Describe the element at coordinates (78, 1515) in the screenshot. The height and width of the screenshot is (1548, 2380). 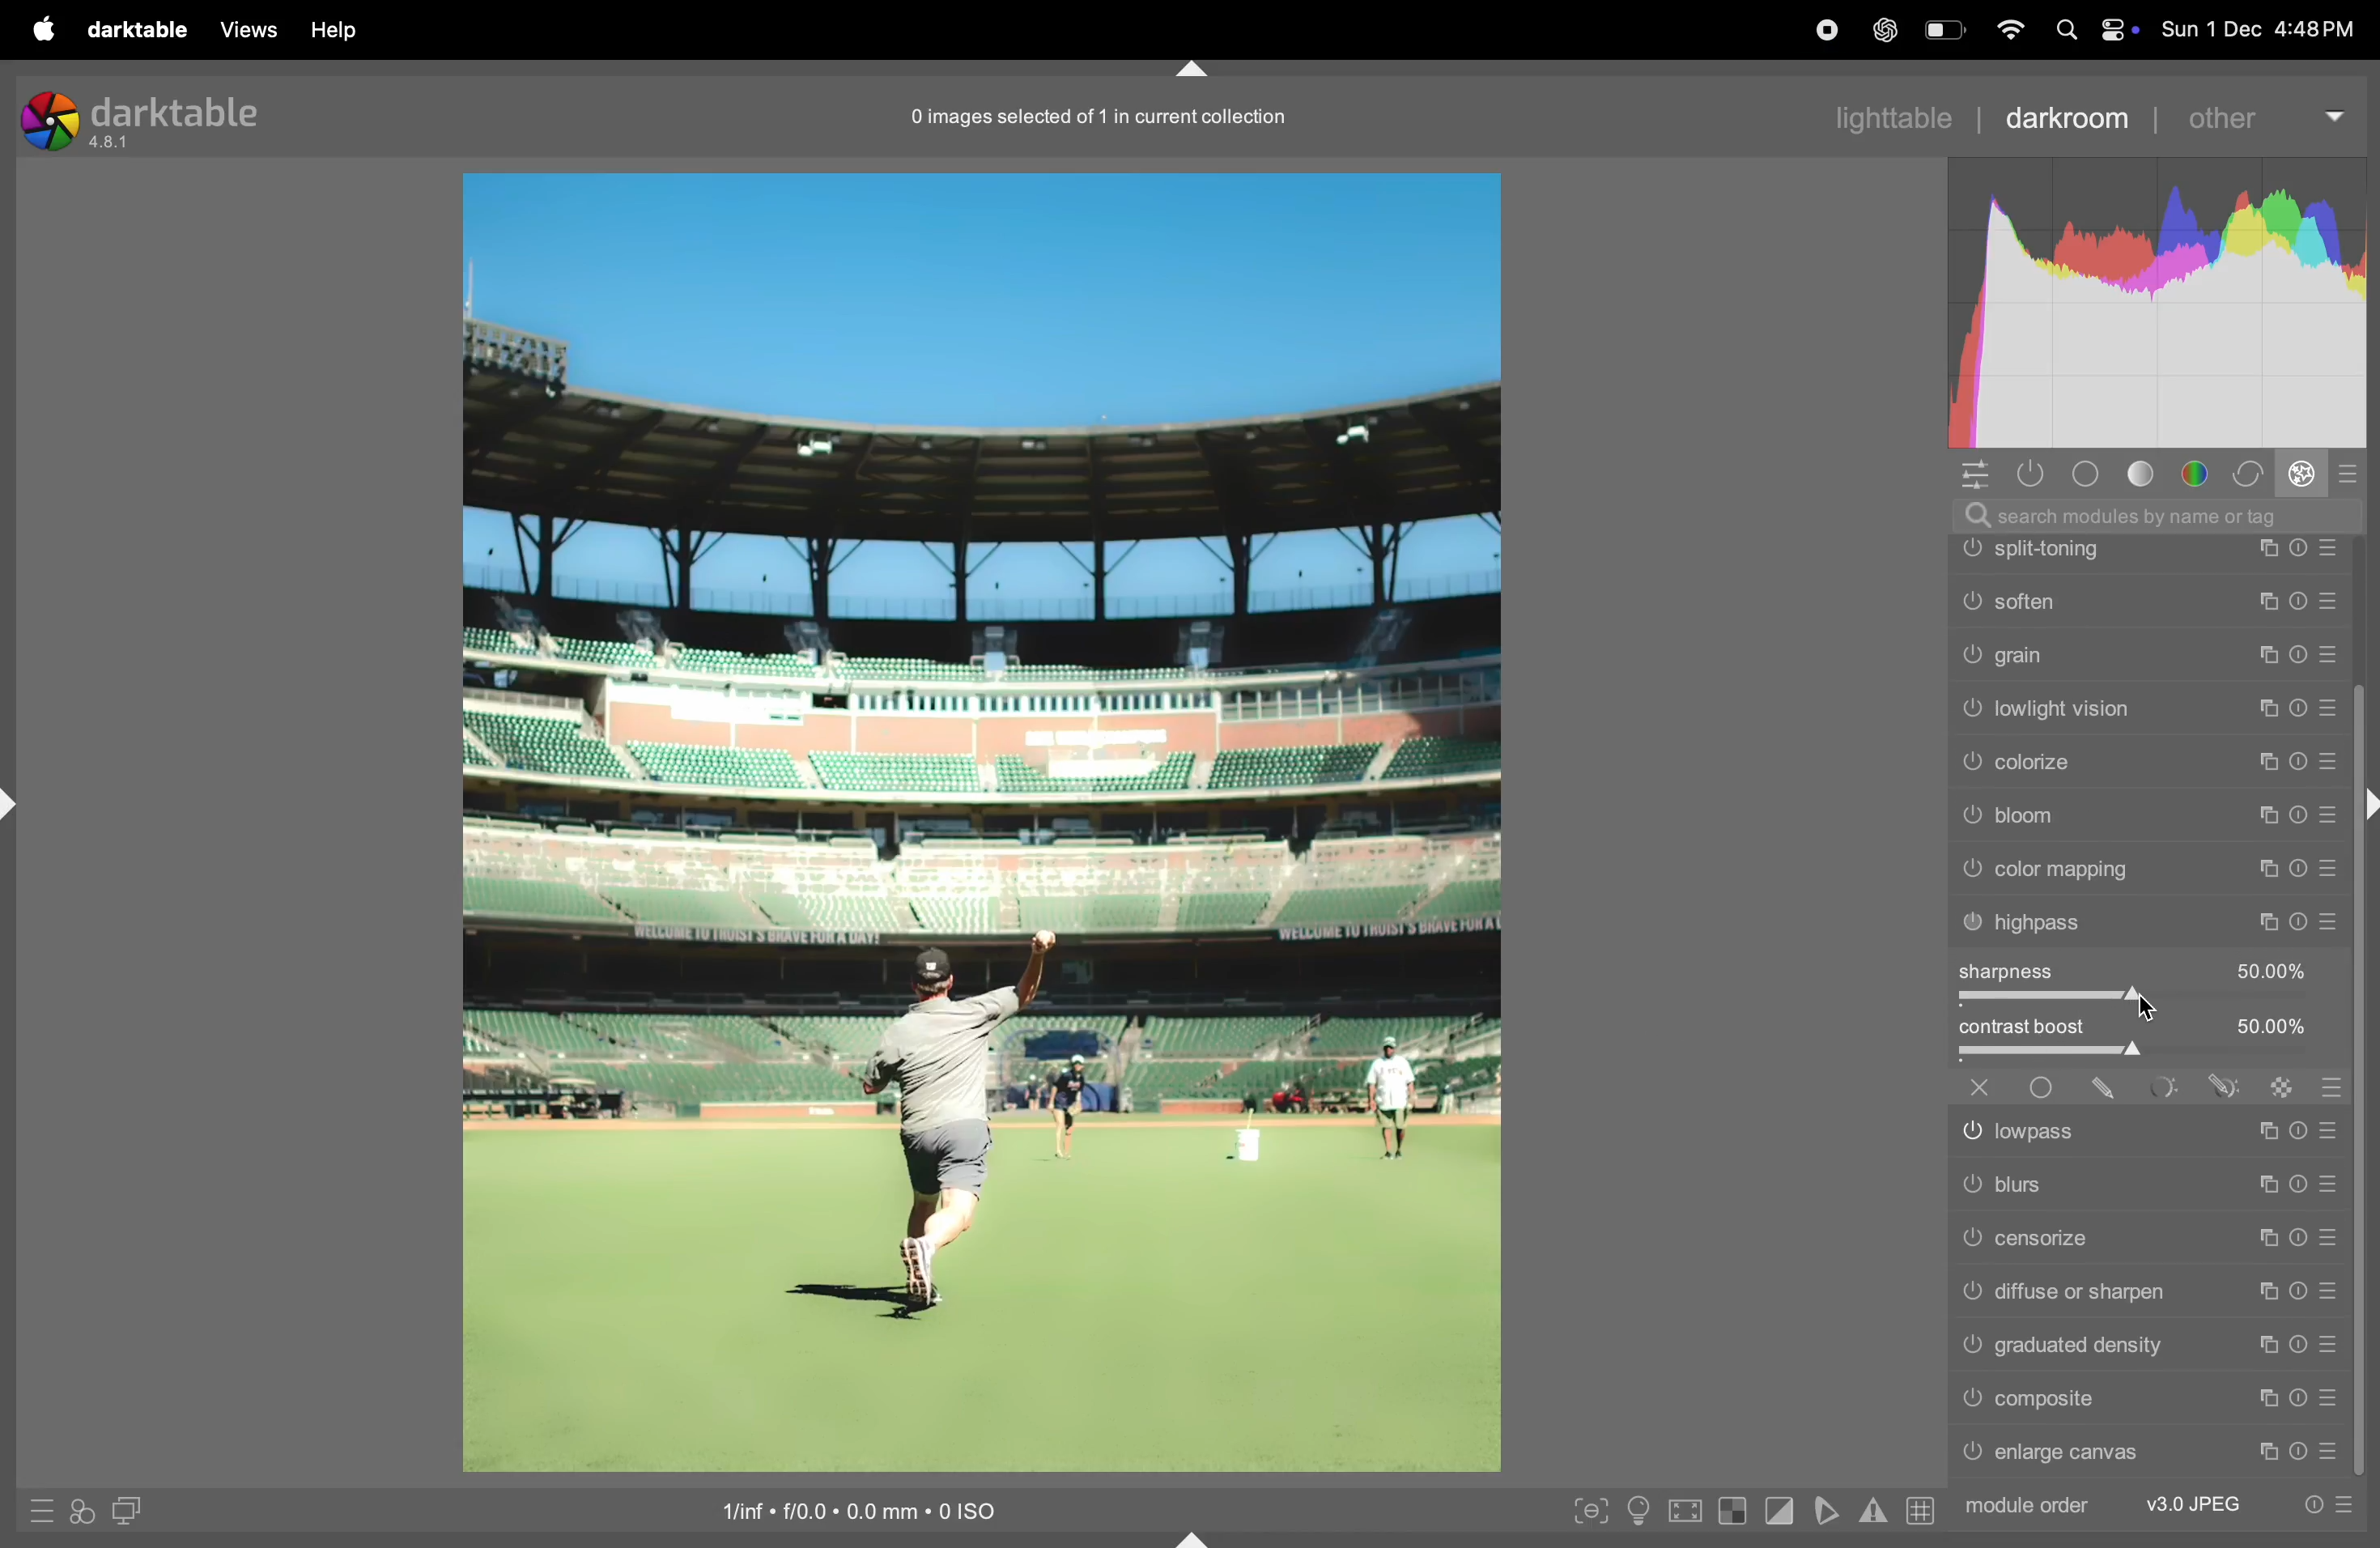
I see `quick acess applying styles` at that location.